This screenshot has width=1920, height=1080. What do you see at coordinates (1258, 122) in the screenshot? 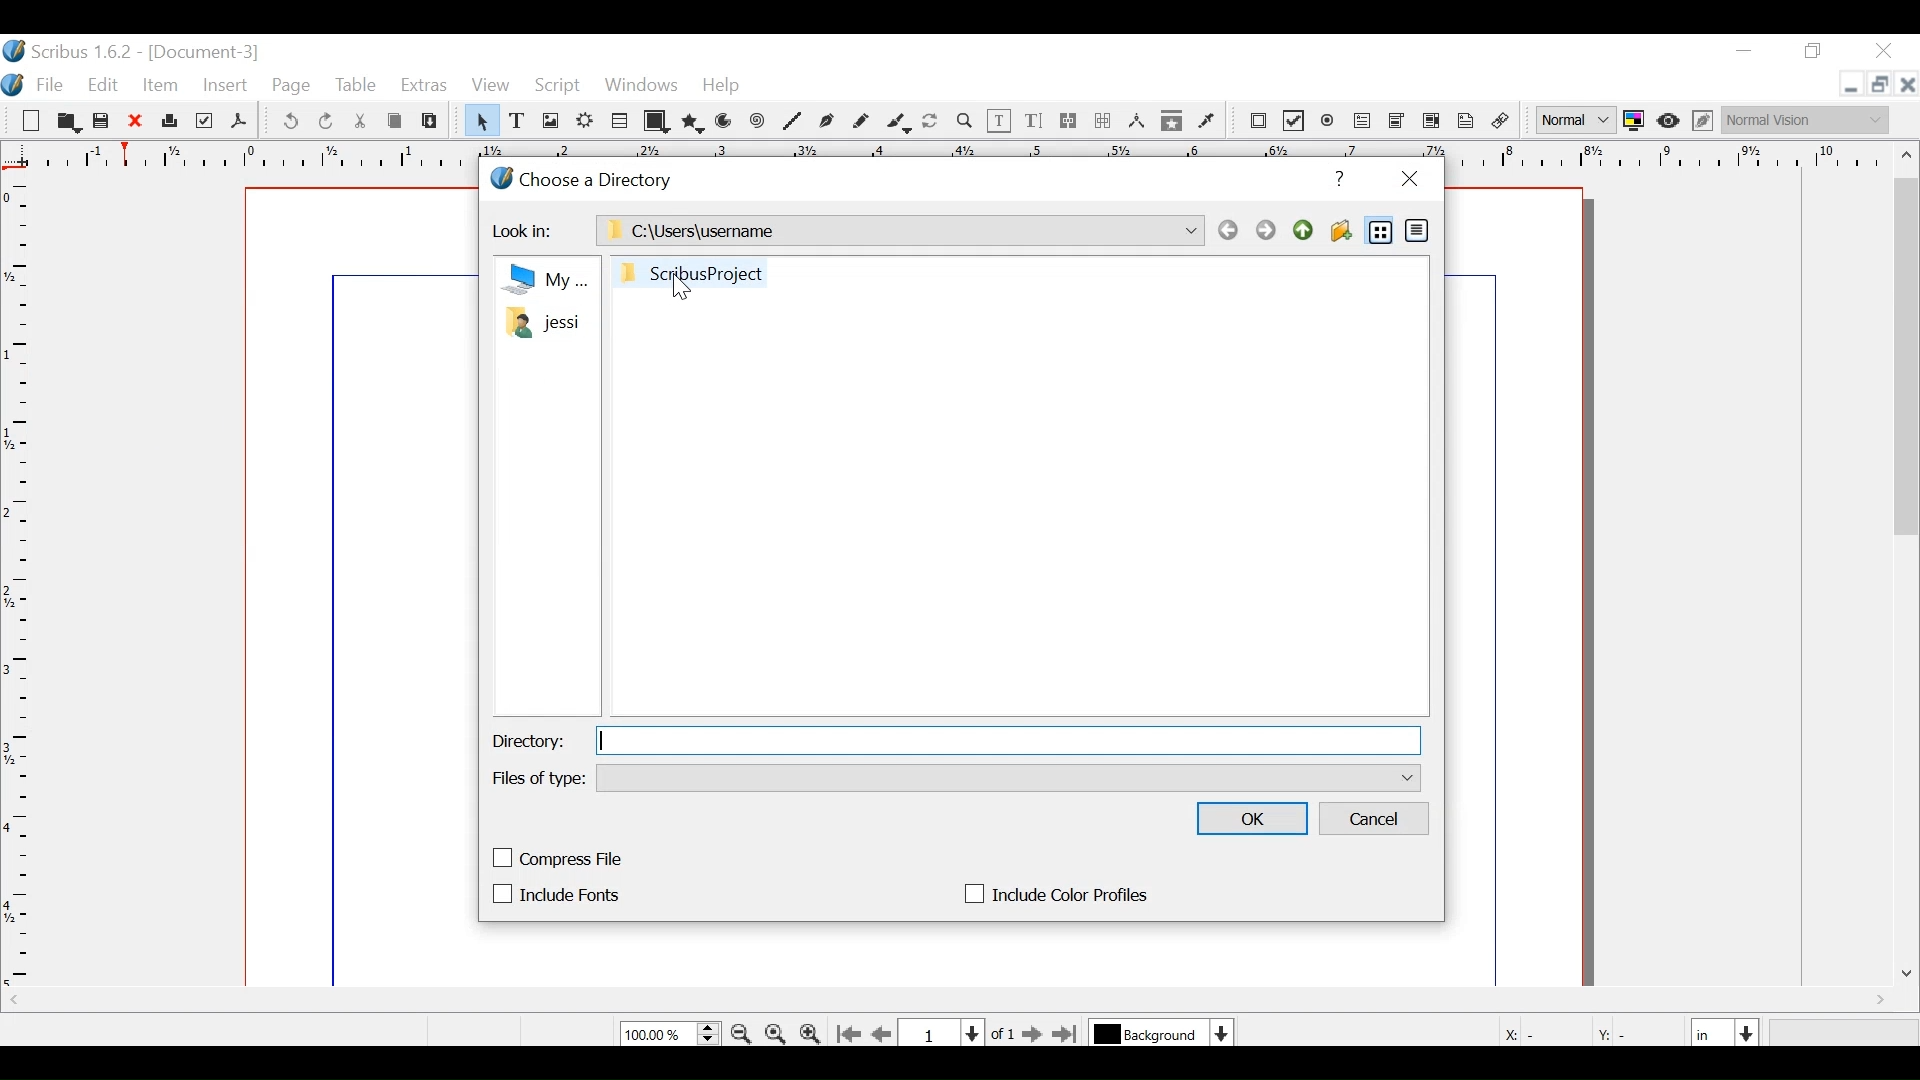
I see `PDF push Editor` at bounding box center [1258, 122].